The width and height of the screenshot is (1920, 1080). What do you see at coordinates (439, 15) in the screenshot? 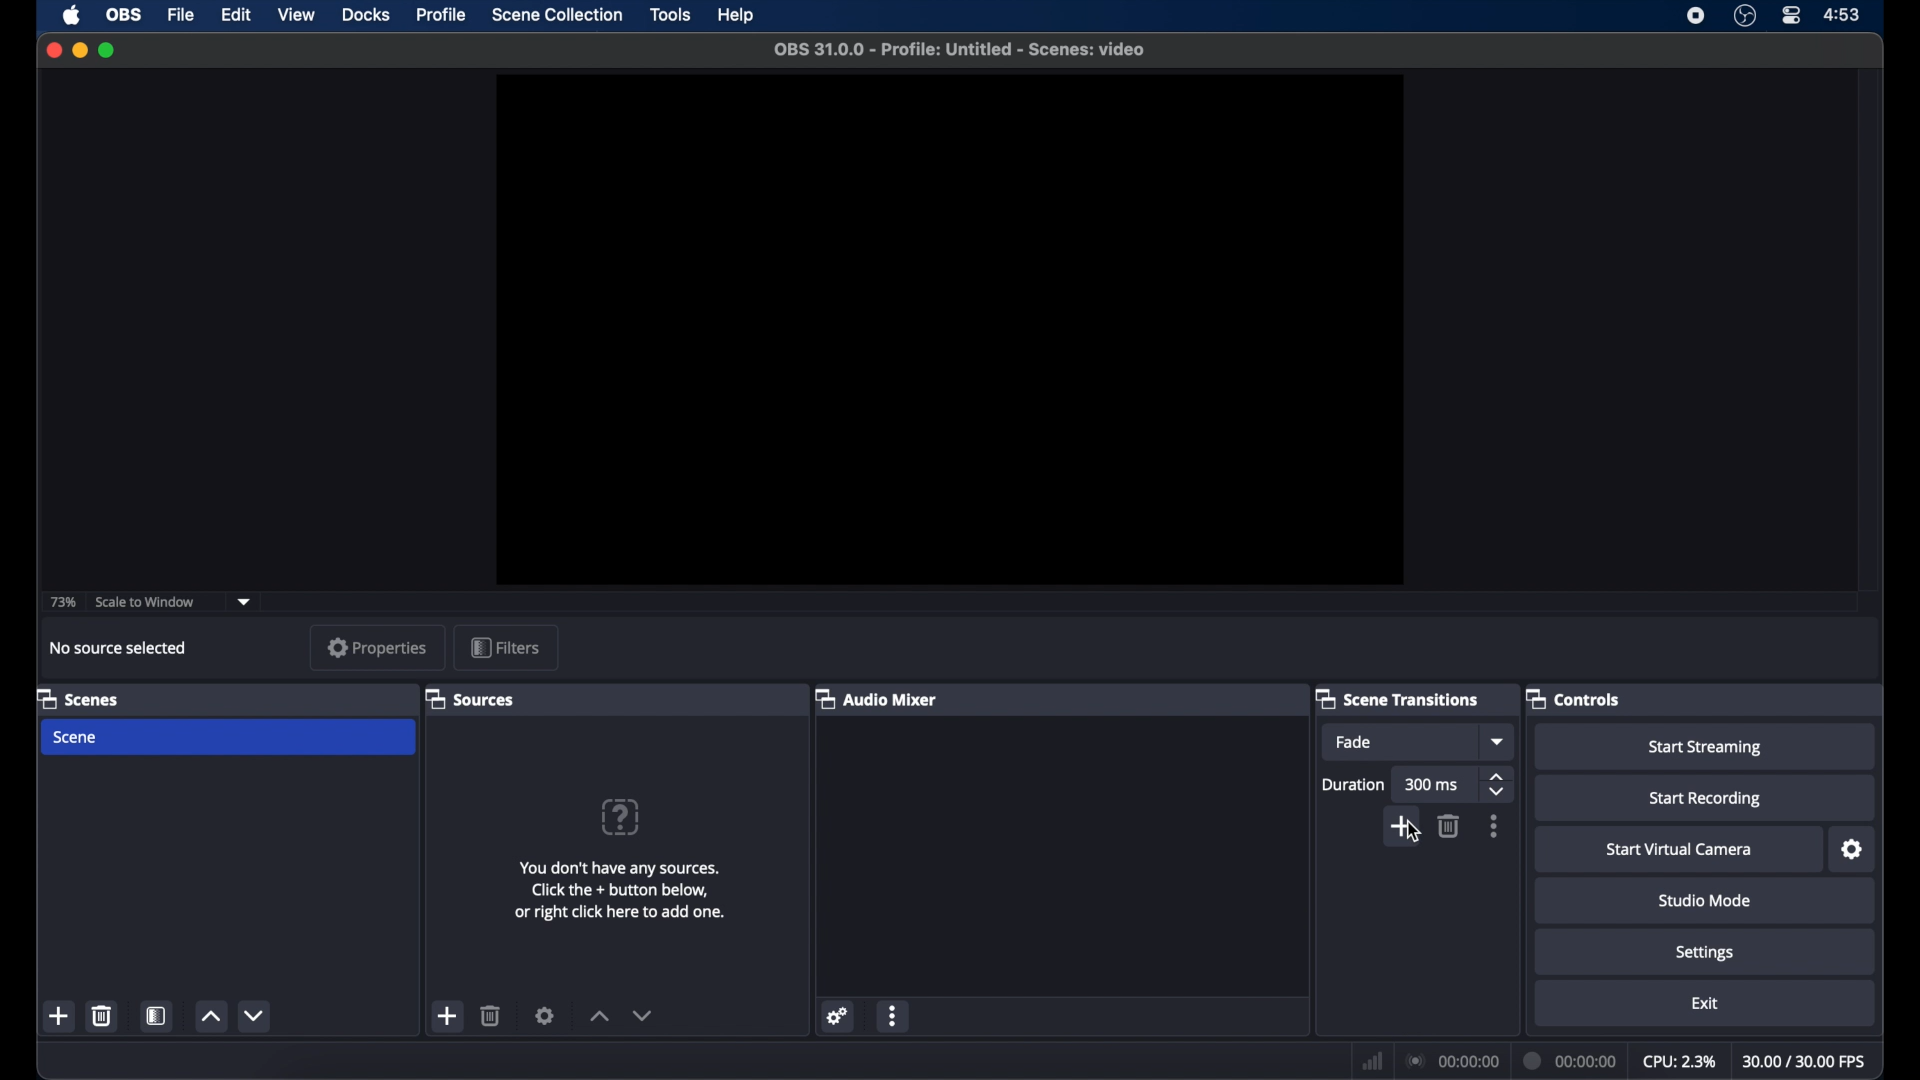
I see `profile` at bounding box center [439, 15].